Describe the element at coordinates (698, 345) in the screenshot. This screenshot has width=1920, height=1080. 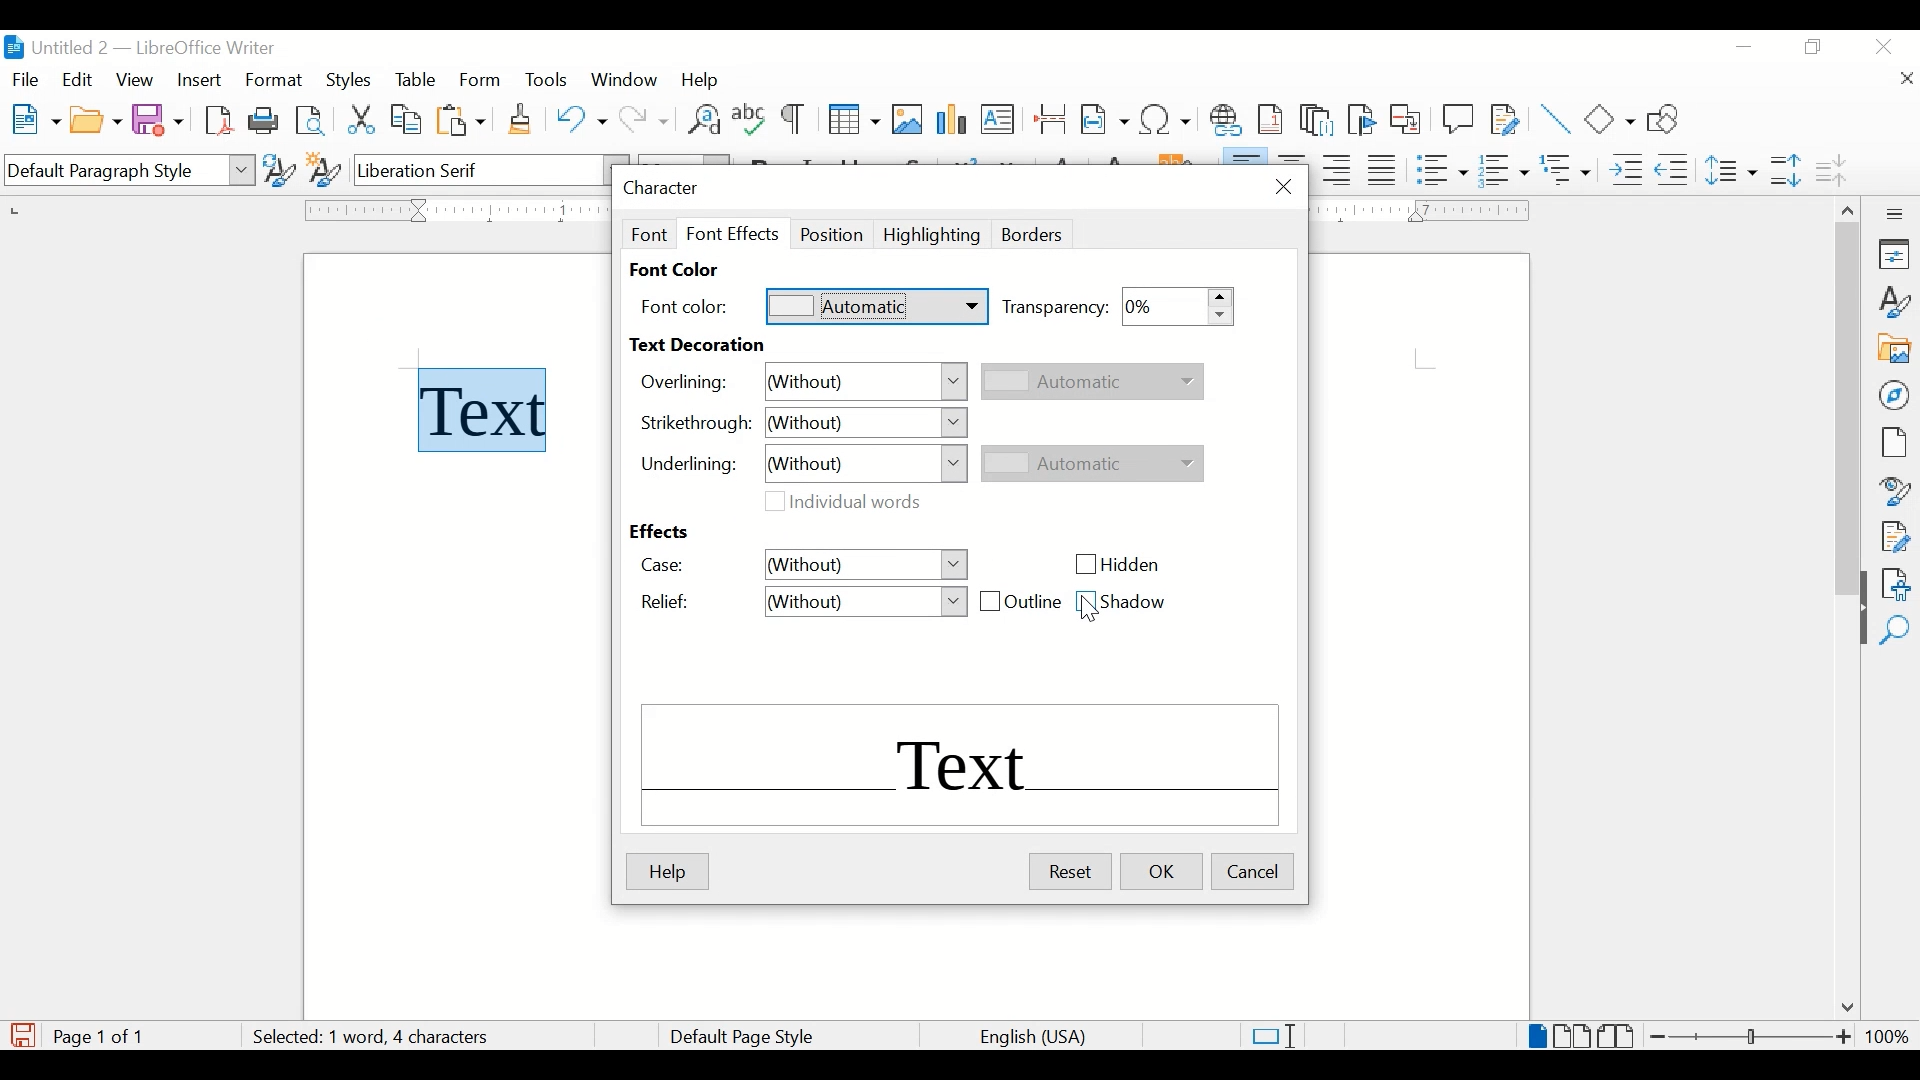
I see `text decoration` at that location.